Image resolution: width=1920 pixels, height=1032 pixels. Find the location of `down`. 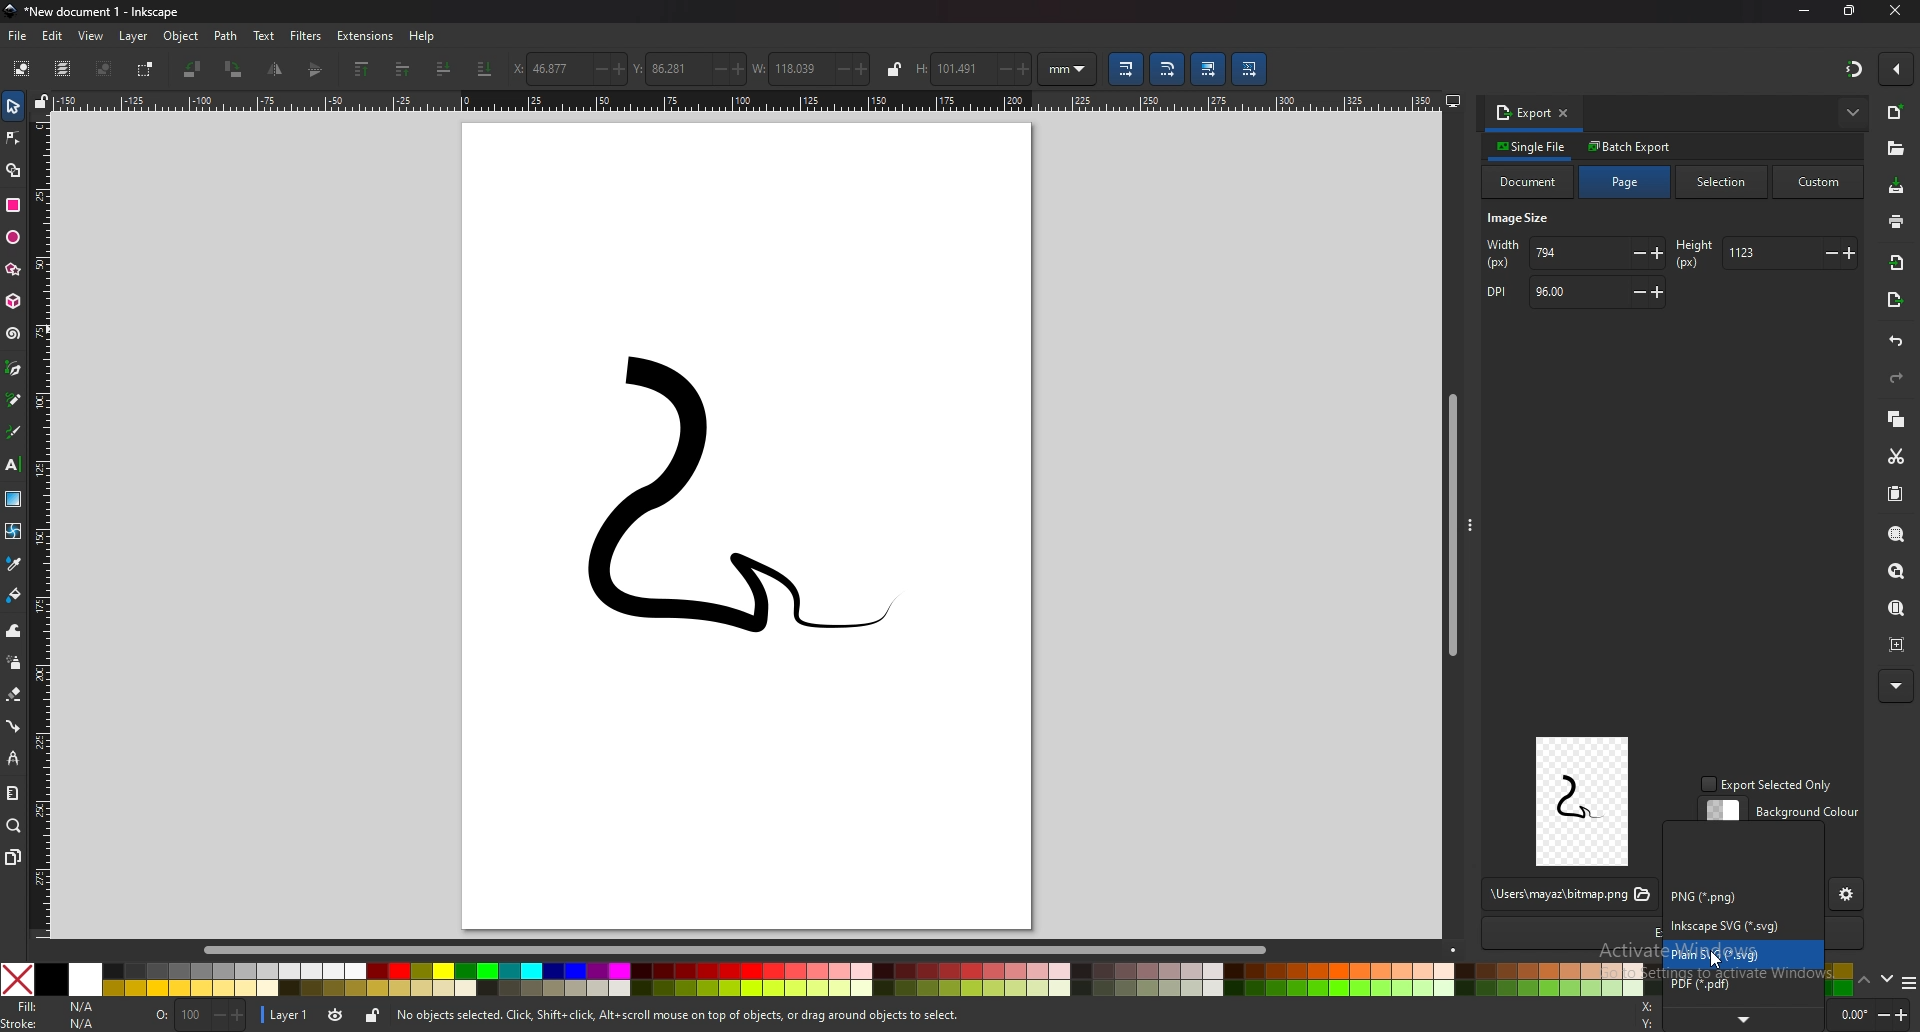

down is located at coordinates (1886, 979).